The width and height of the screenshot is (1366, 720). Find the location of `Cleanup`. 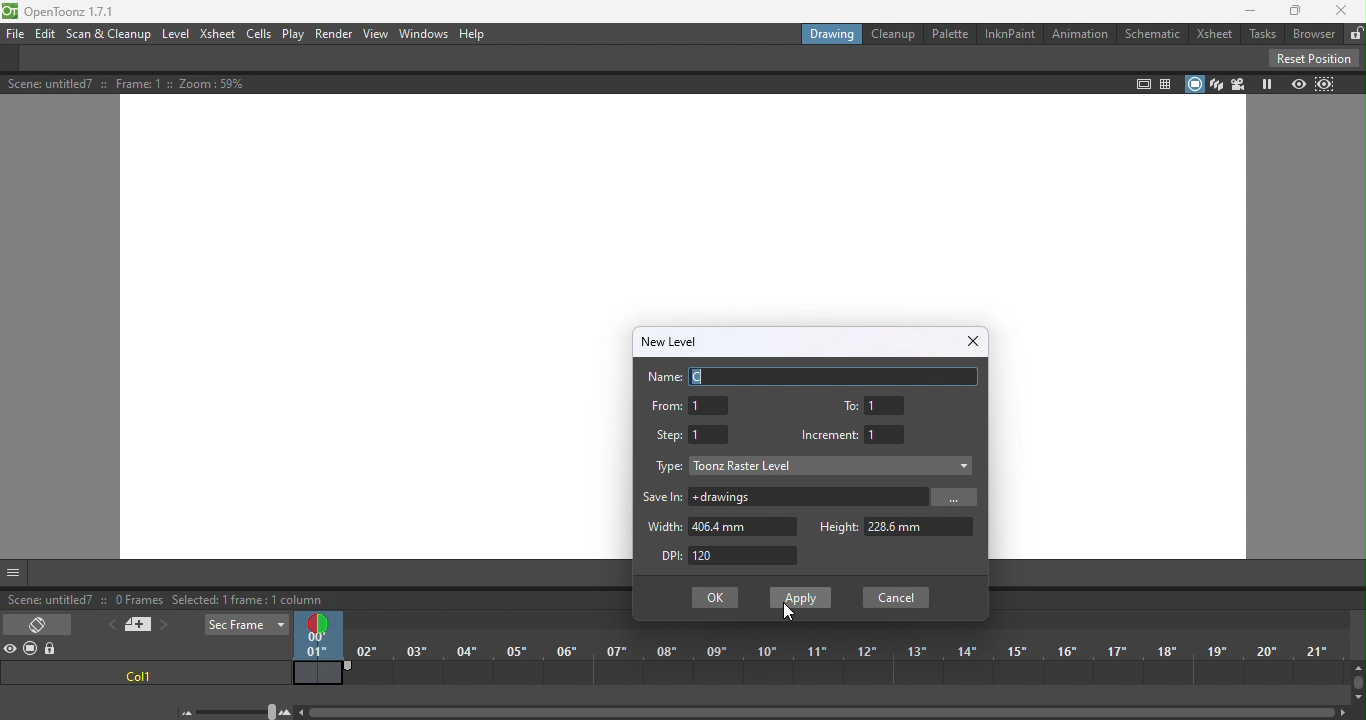

Cleanup is located at coordinates (892, 34).